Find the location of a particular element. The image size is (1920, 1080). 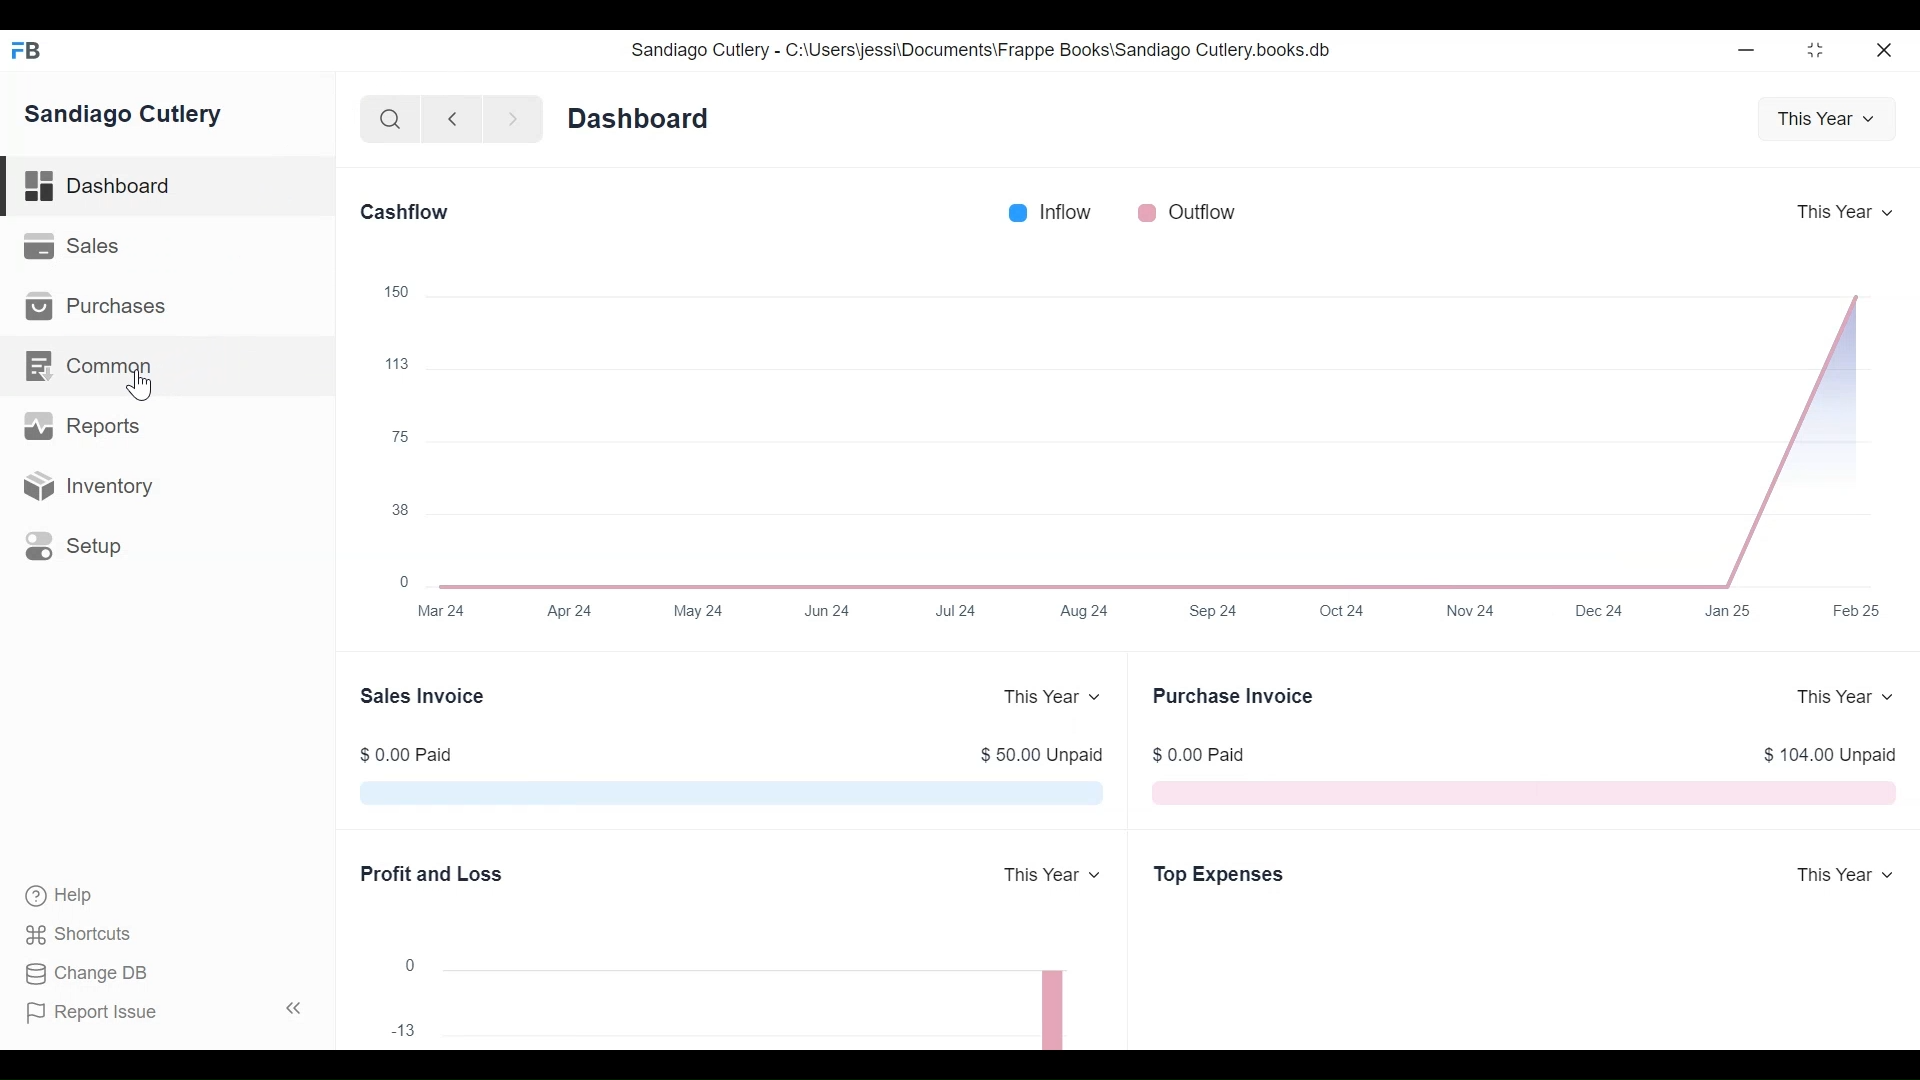

Dashboard is located at coordinates (170, 188).